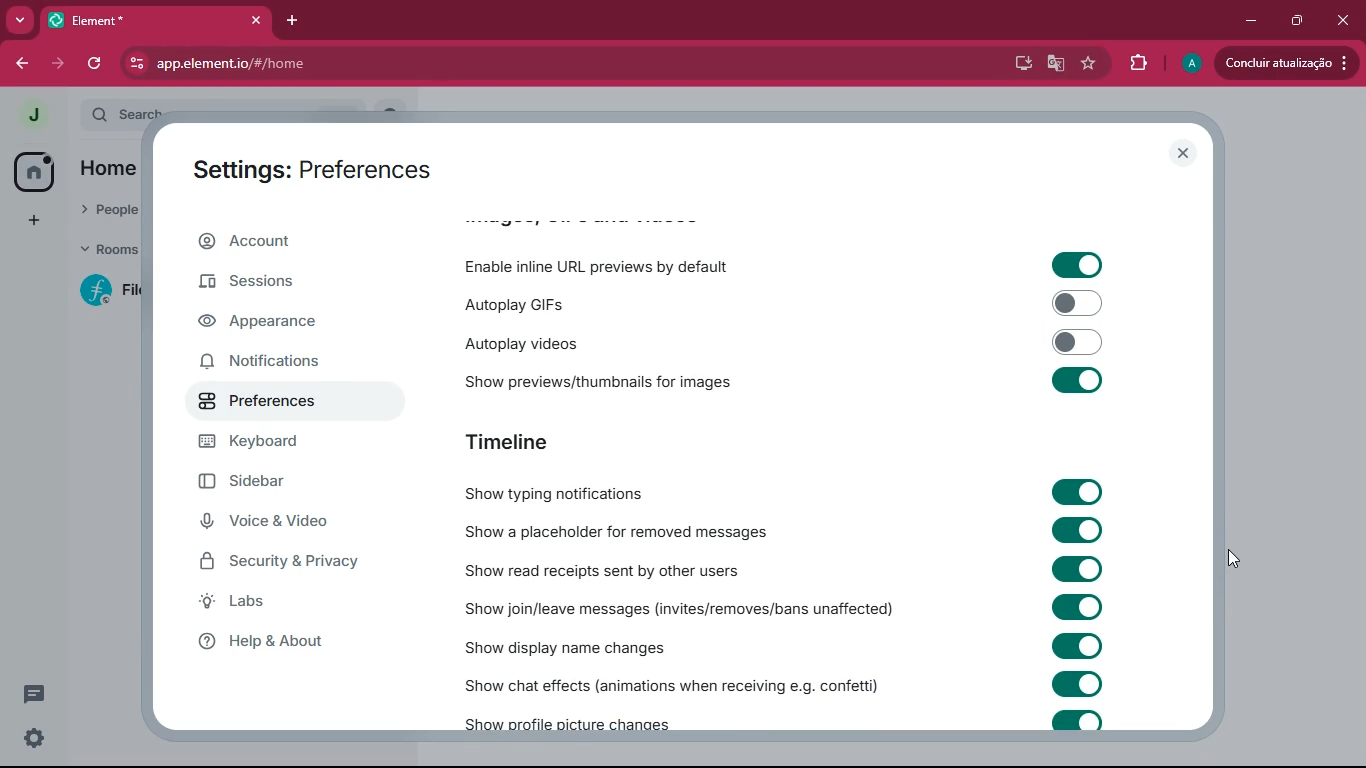  I want to click on toggle on/off, so click(1078, 342).